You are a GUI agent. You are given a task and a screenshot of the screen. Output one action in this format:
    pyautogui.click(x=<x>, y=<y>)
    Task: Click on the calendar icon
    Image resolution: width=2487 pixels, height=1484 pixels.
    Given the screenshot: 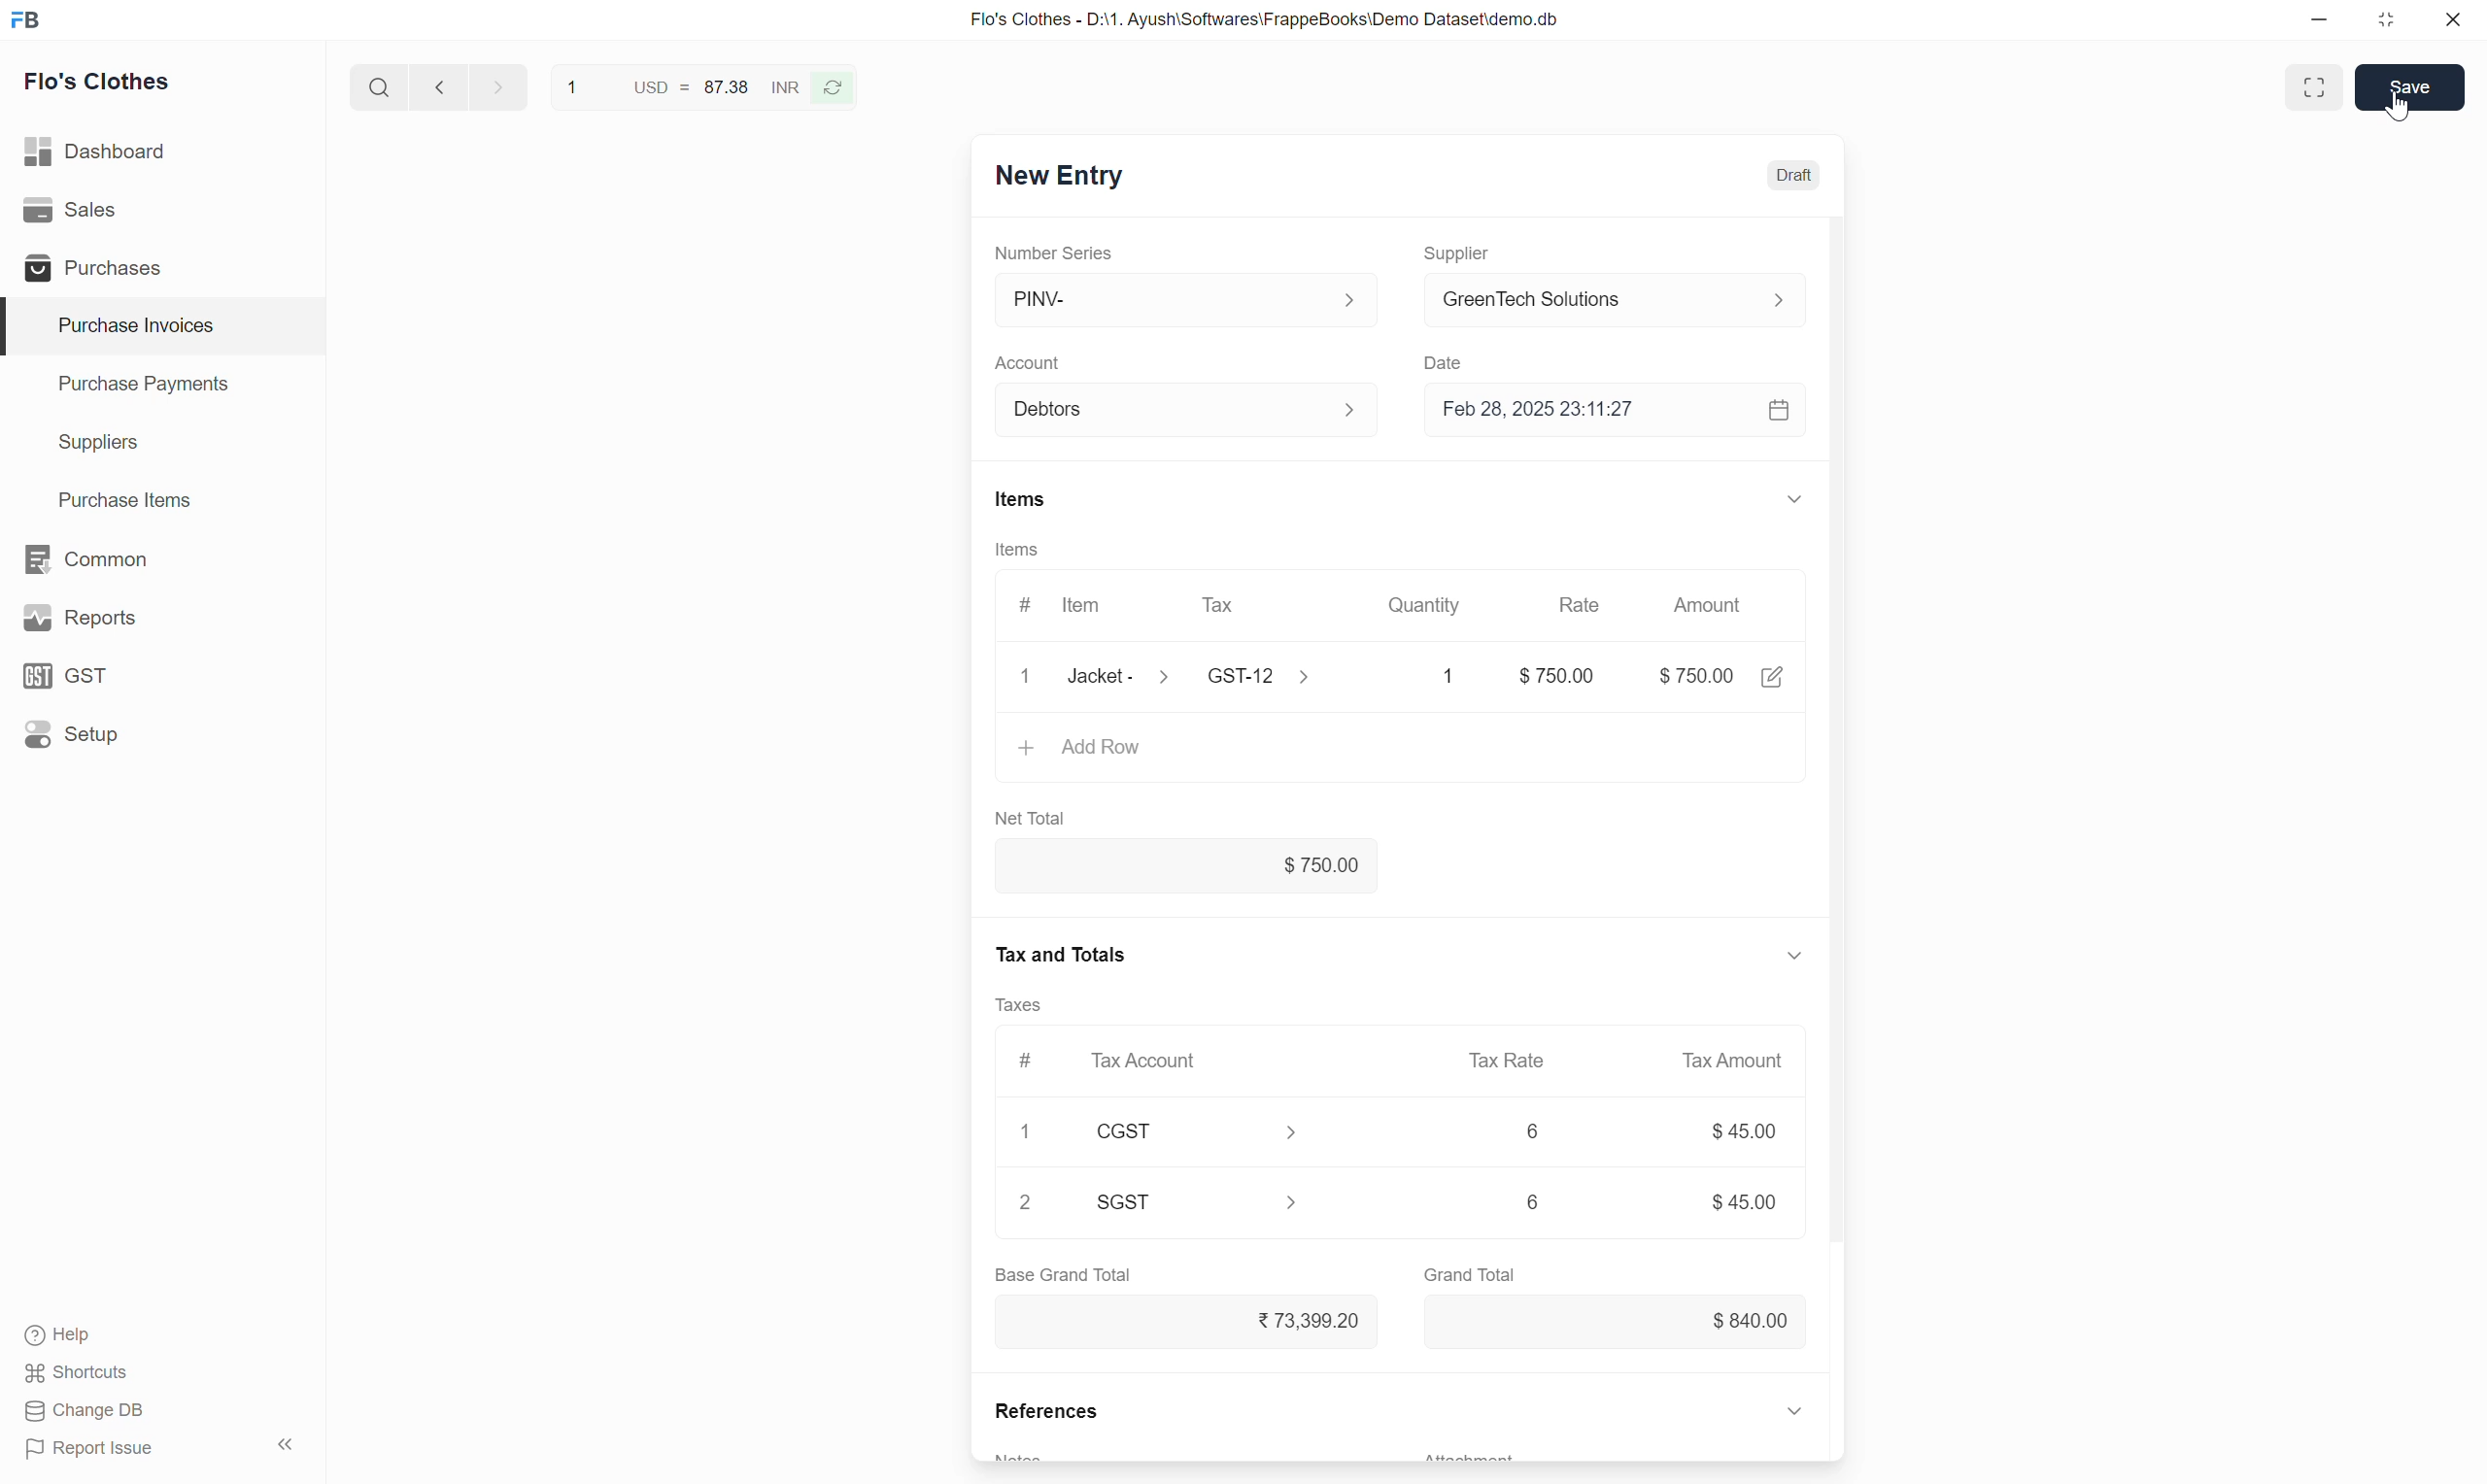 What is the action you would take?
    pyautogui.click(x=1782, y=410)
    